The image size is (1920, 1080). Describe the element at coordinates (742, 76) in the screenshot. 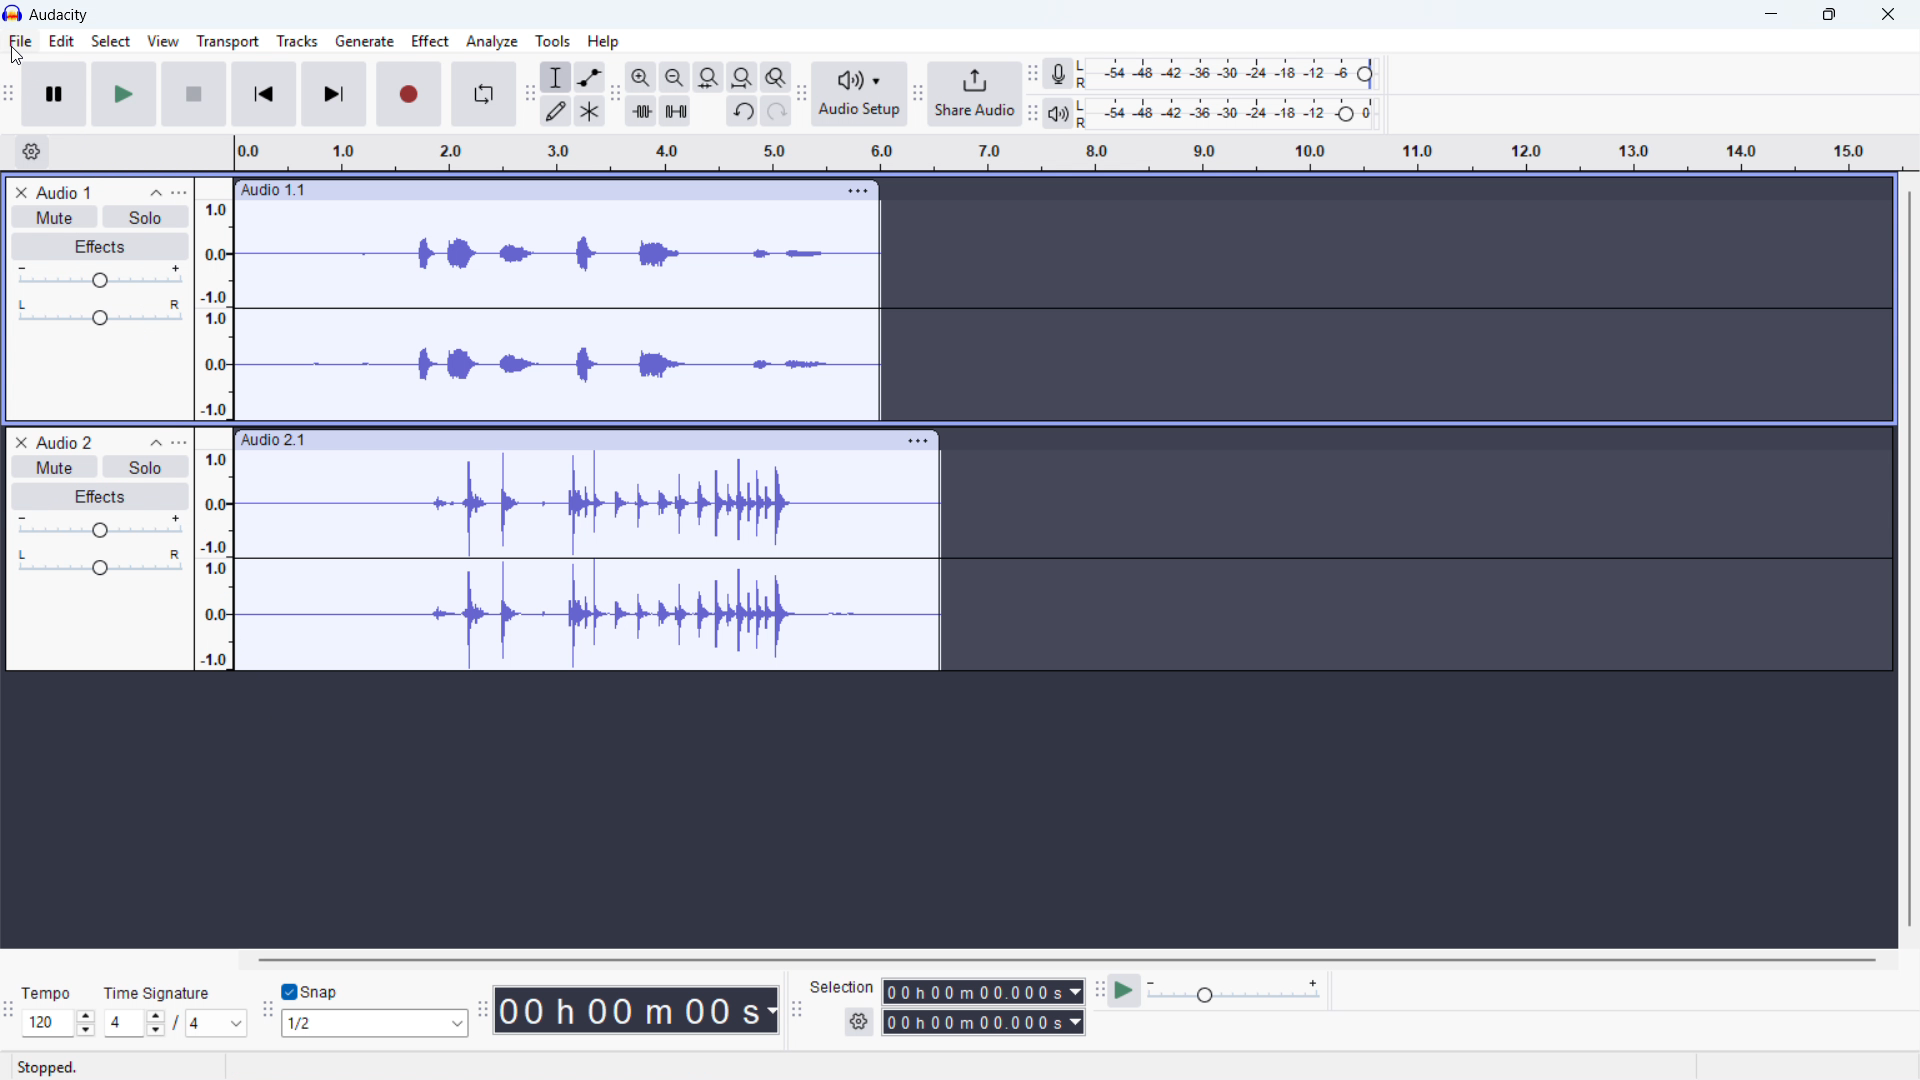

I see `fit project to width` at that location.